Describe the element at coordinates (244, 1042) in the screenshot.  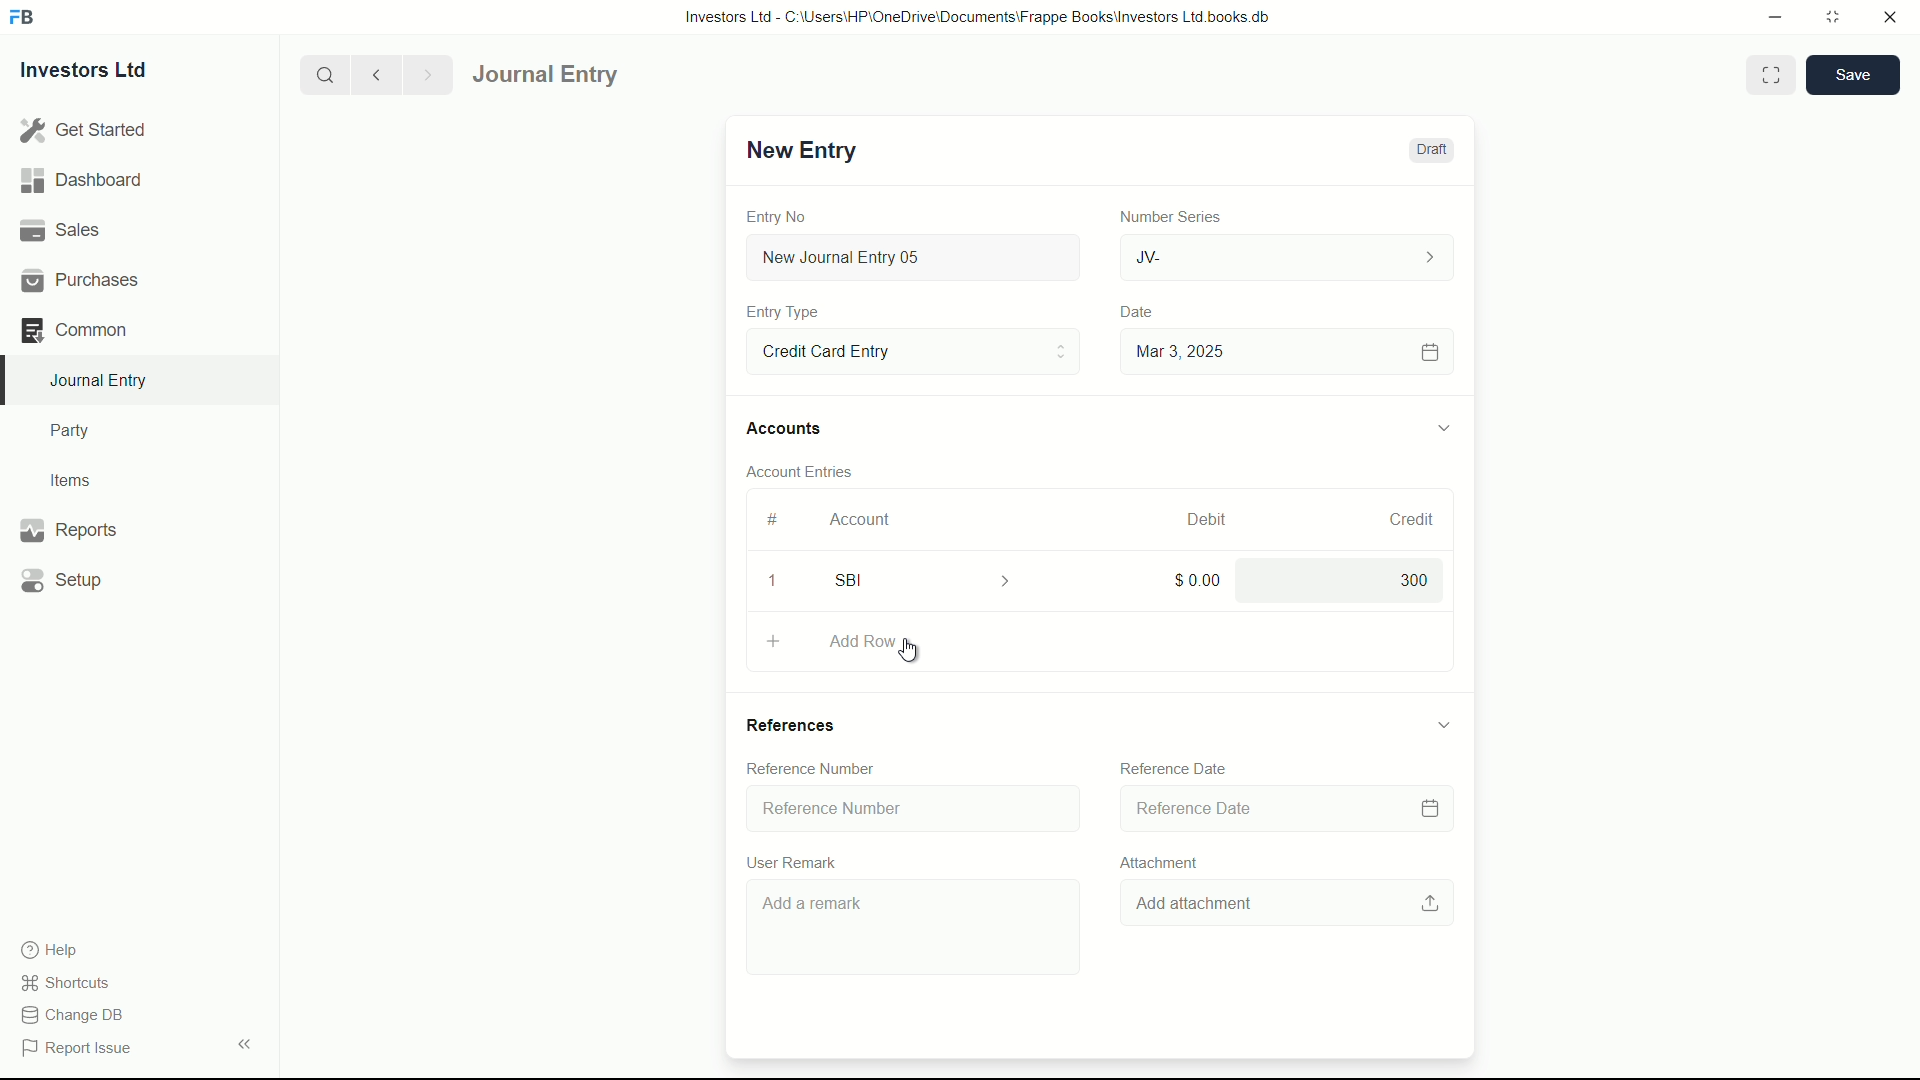
I see `expand/collapse` at that location.